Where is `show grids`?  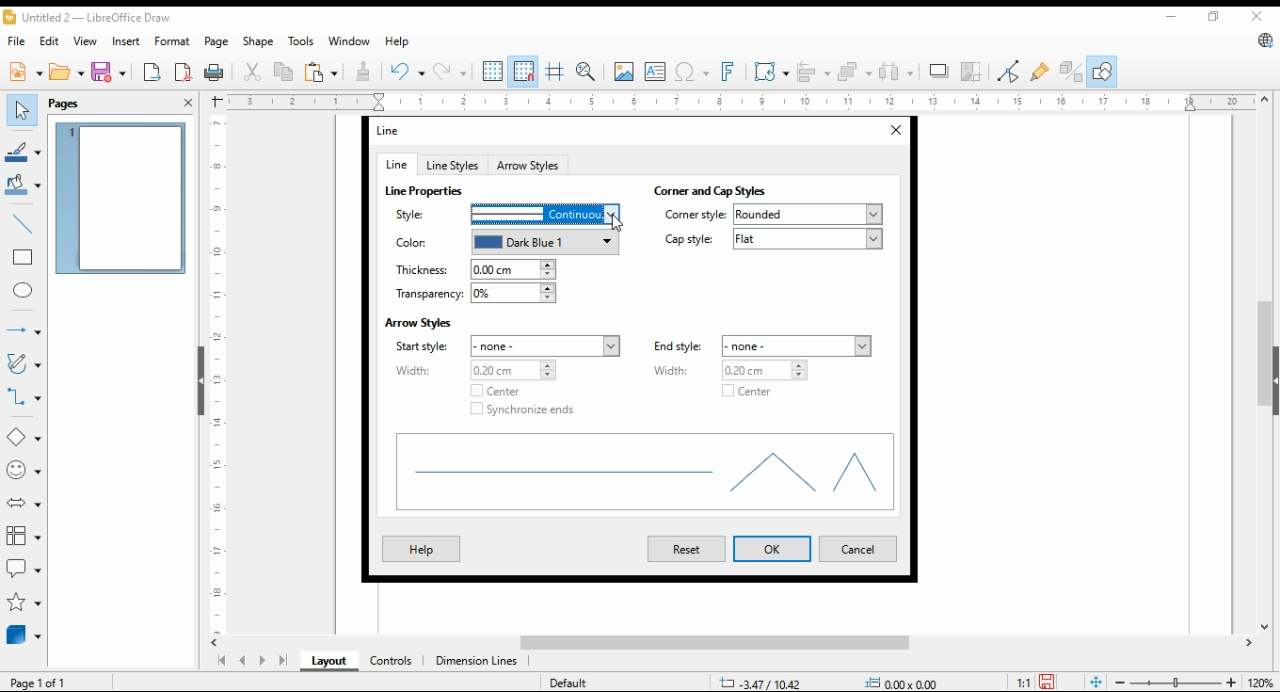 show grids is located at coordinates (492, 71).